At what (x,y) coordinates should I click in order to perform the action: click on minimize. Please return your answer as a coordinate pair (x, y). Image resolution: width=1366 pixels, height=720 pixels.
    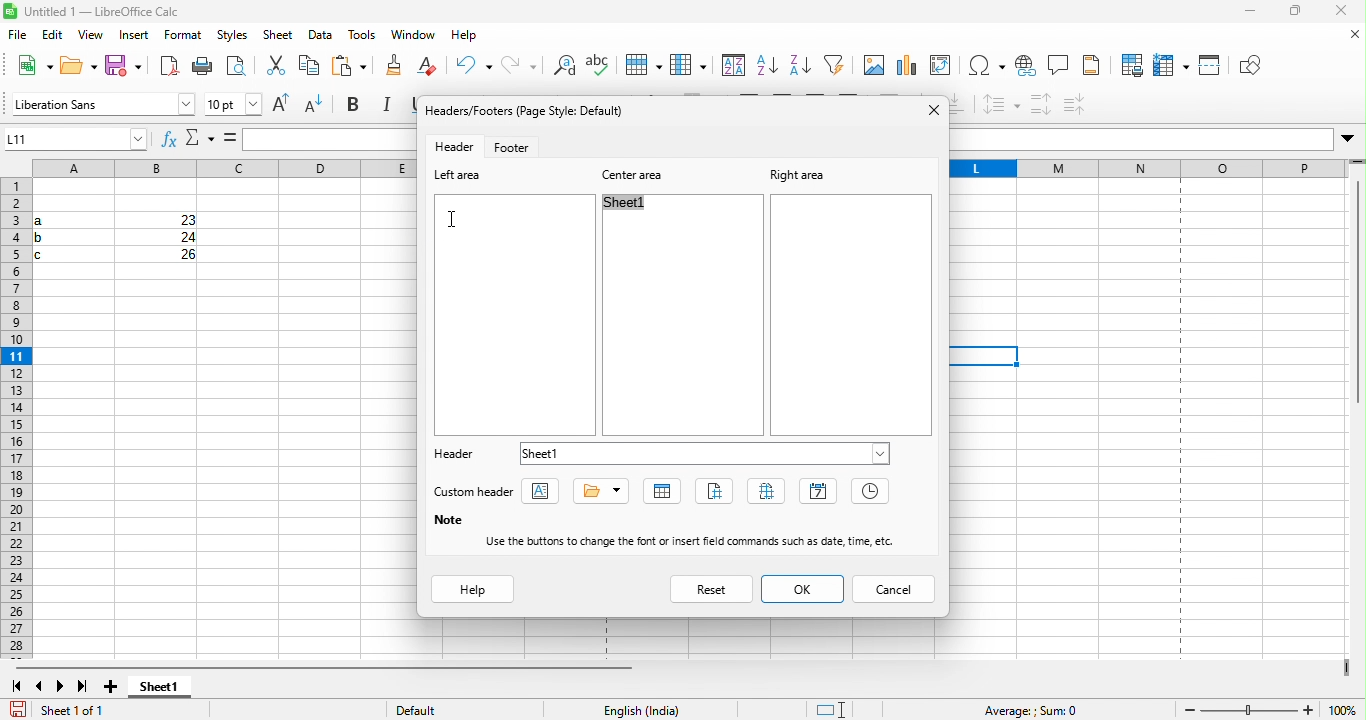
    Looking at the image, I should click on (1252, 13).